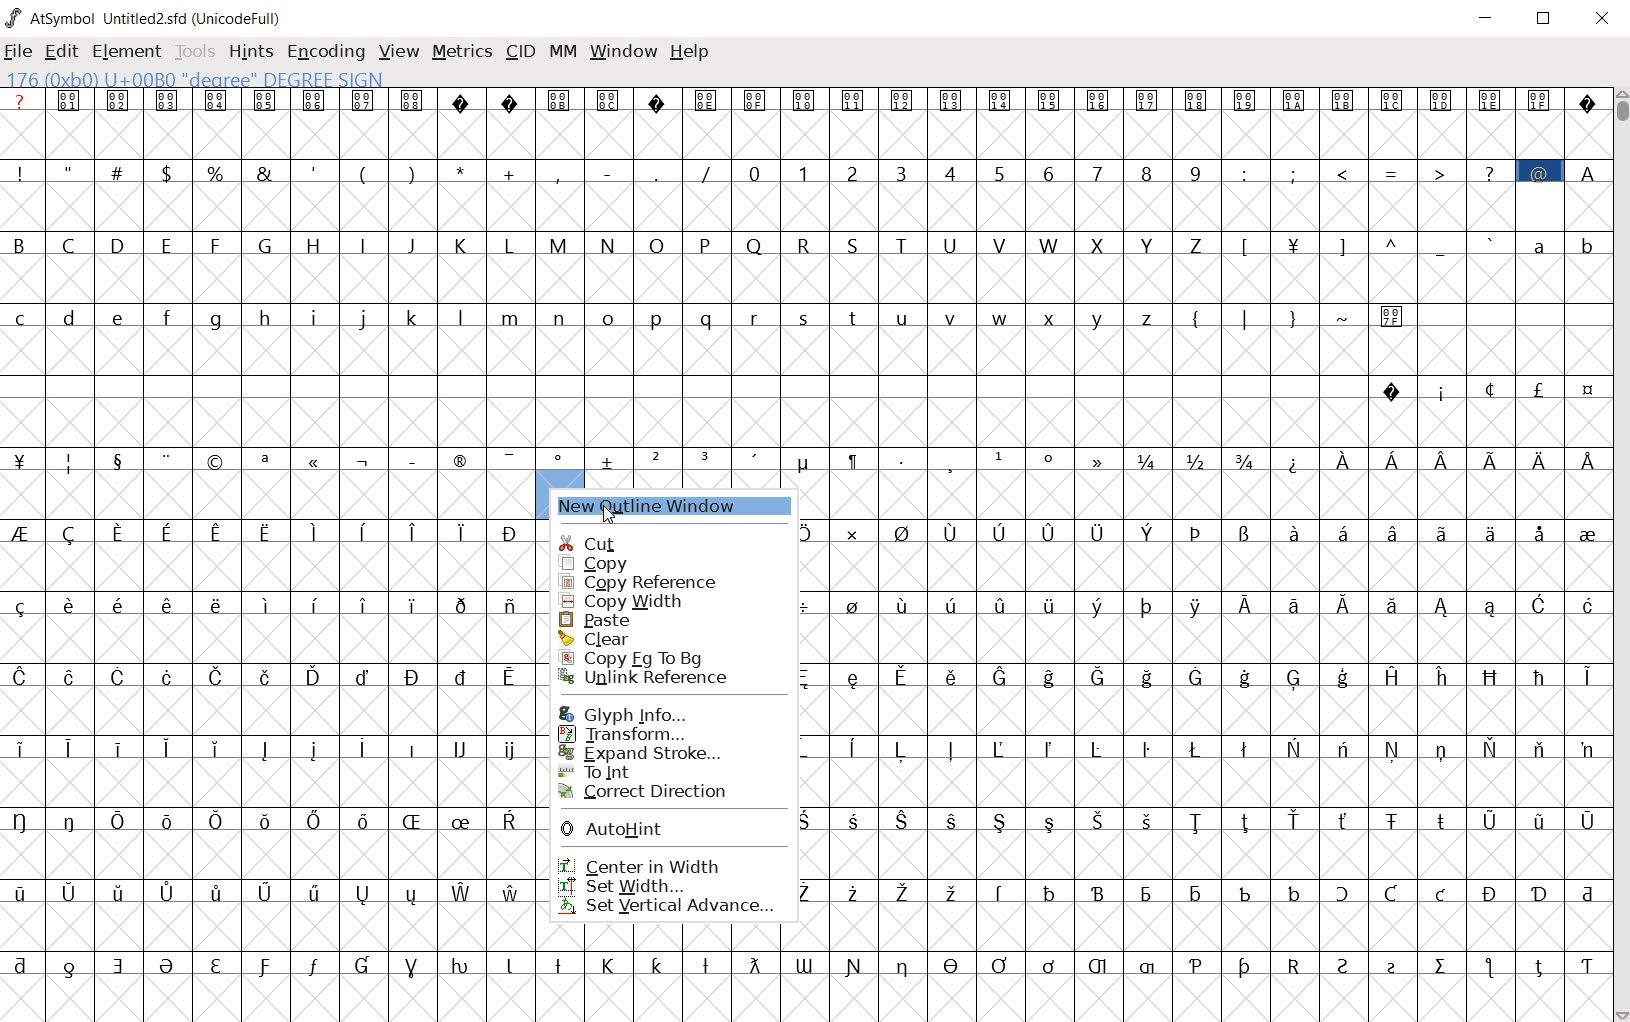 The height and width of the screenshot is (1022, 1630). What do you see at coordinates (563, 52) in the screenshot?
I see `mm` at bounding box center [563, 52].